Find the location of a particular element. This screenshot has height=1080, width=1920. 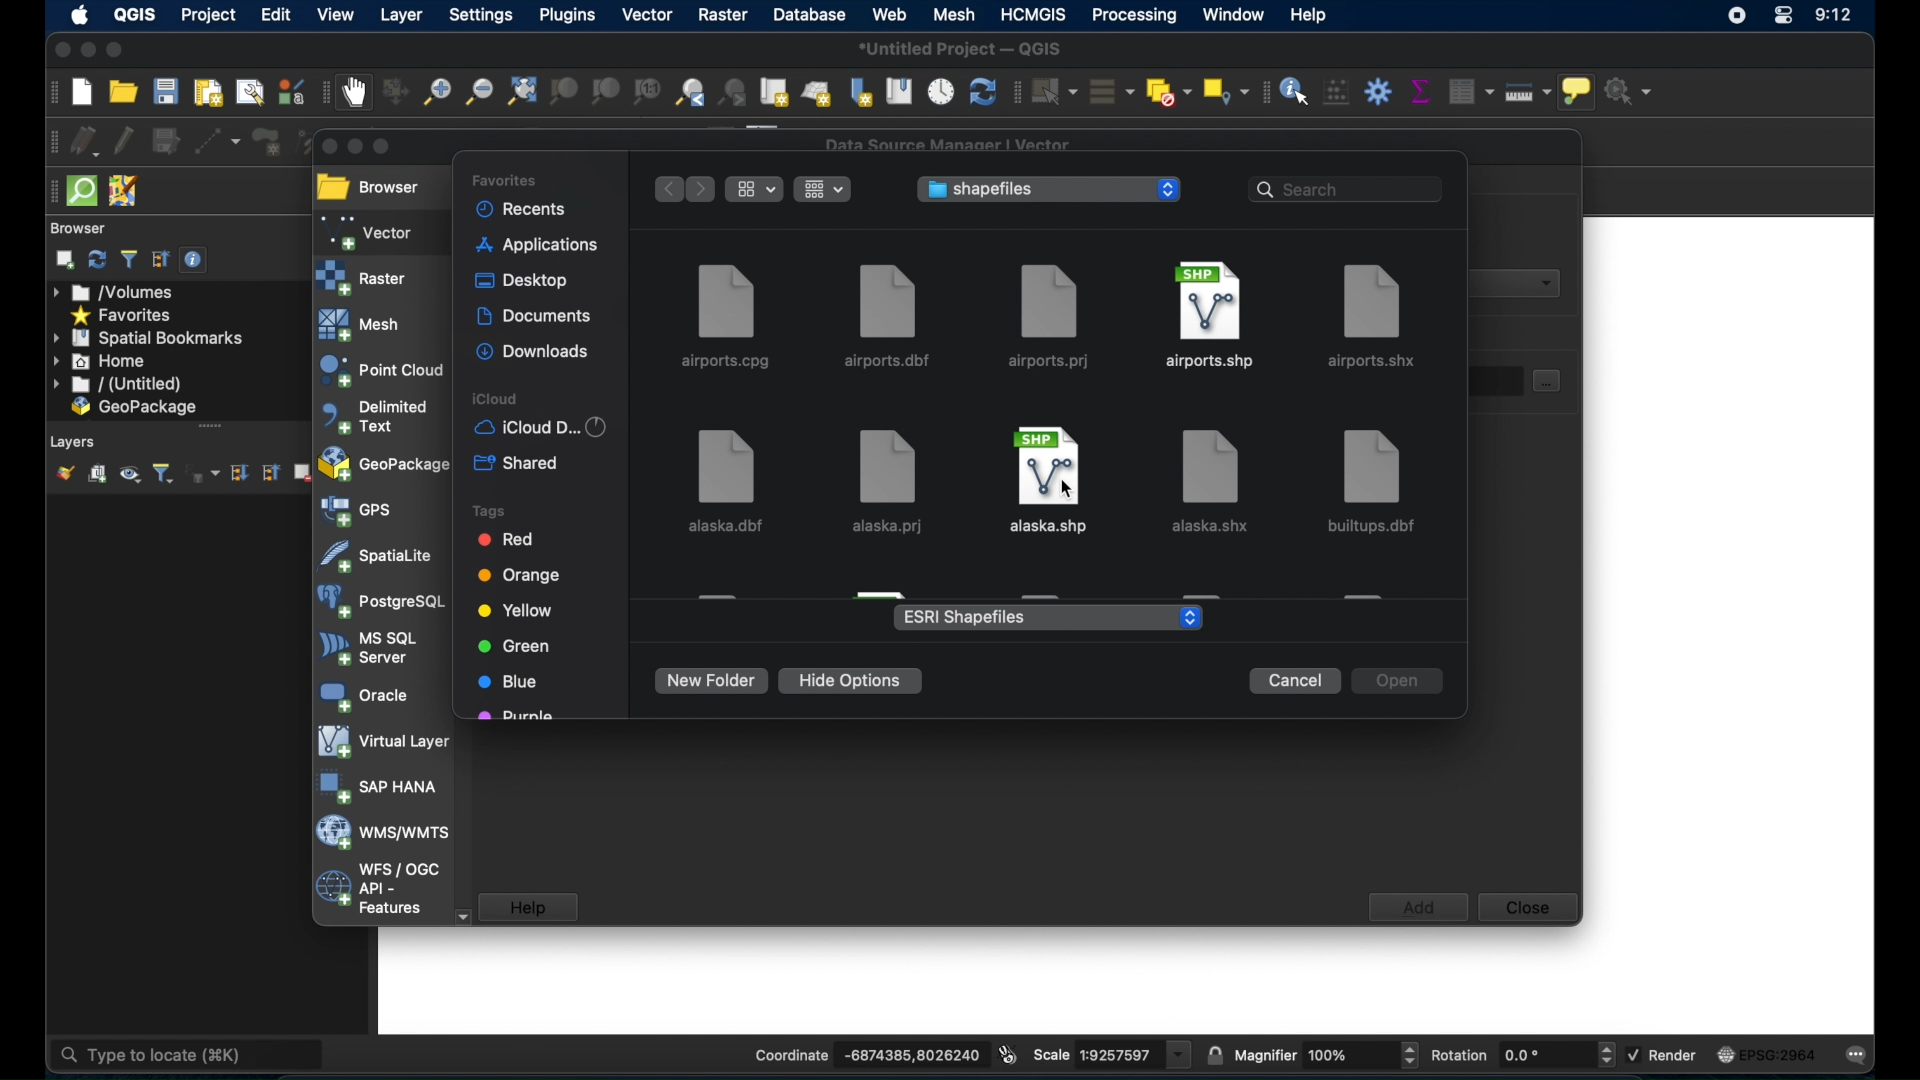

zoom to selection is located at coordinates (563, 93).